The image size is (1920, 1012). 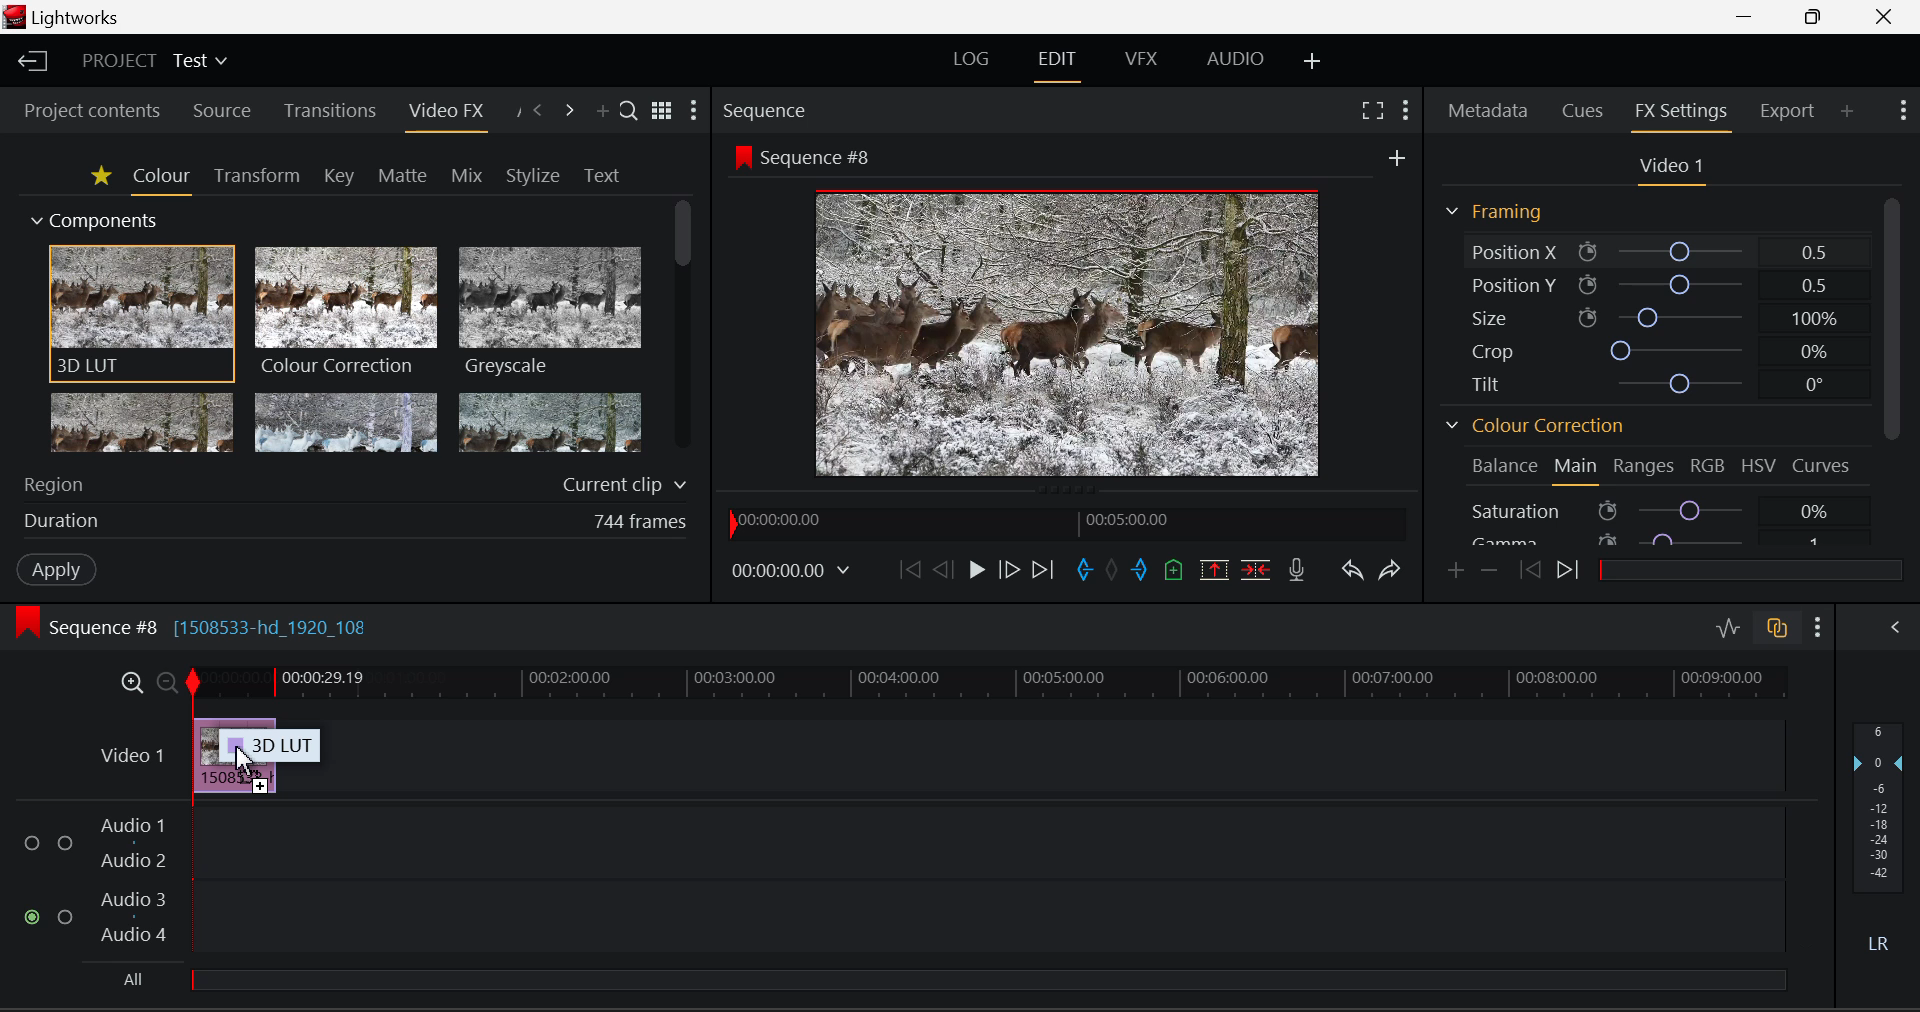 I want to click on Transform, so click(x=254, y=176).